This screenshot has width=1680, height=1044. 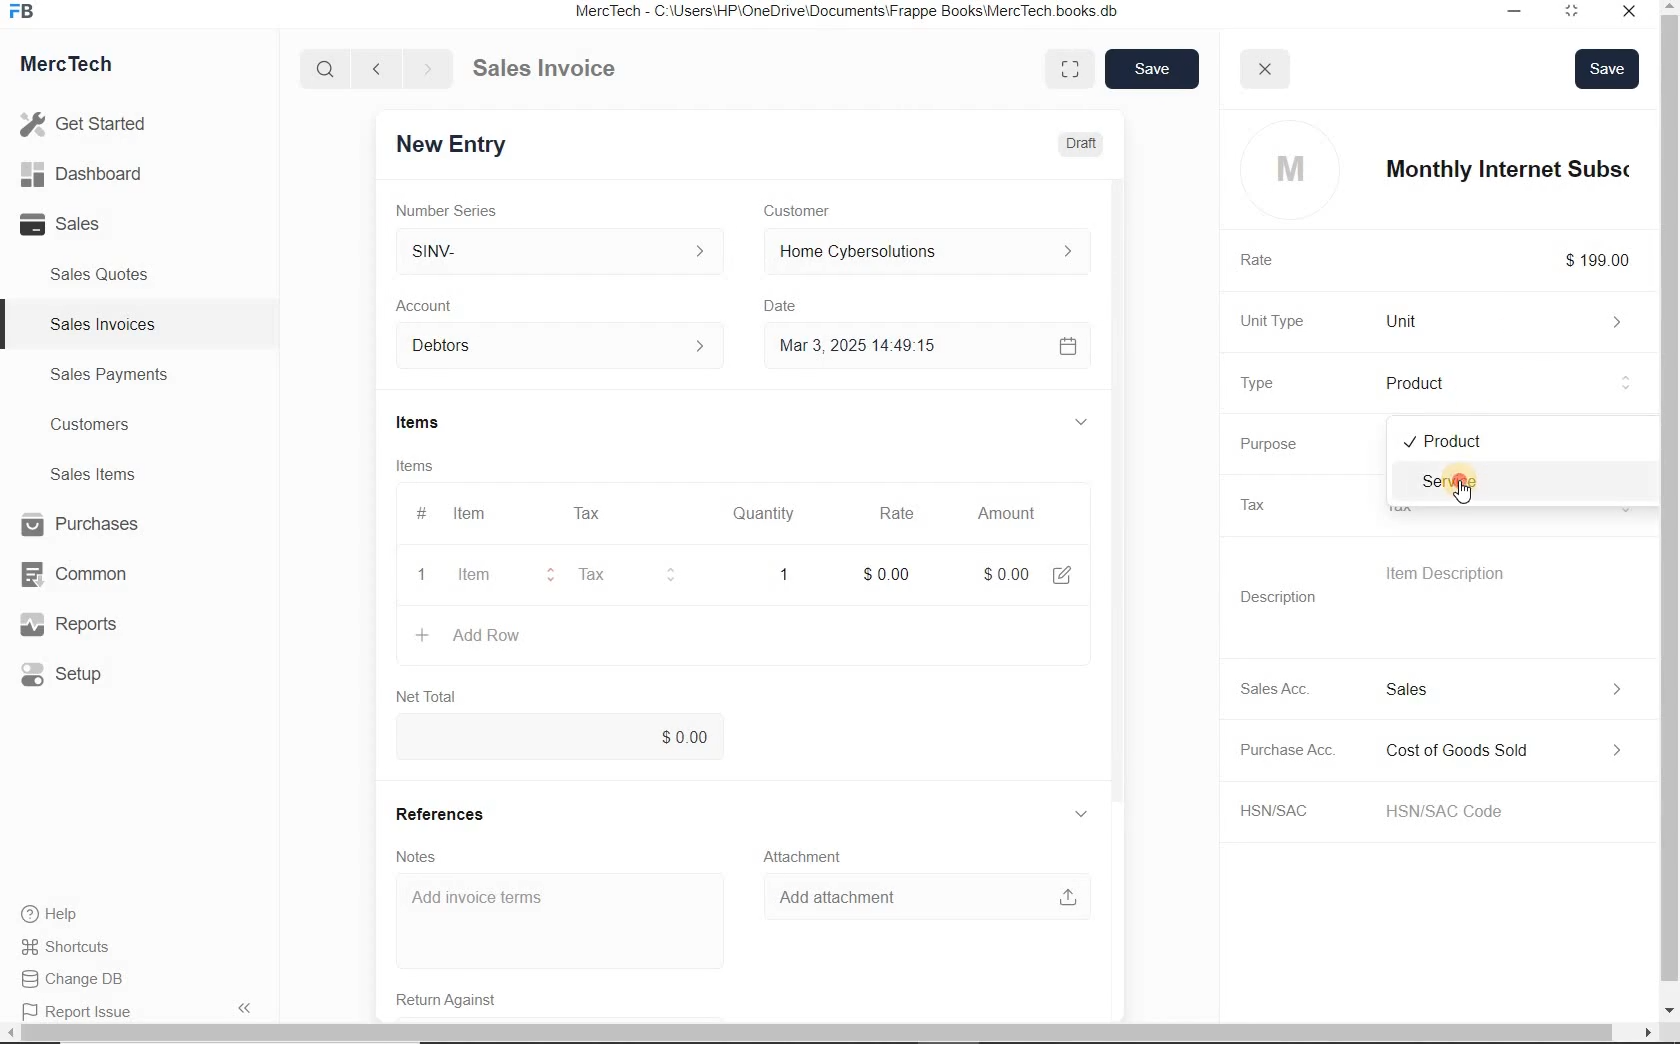 What do you see at coordinates (1013, 513) in the screenshot?
I see `Amount` at bounding box center [1013, 513].